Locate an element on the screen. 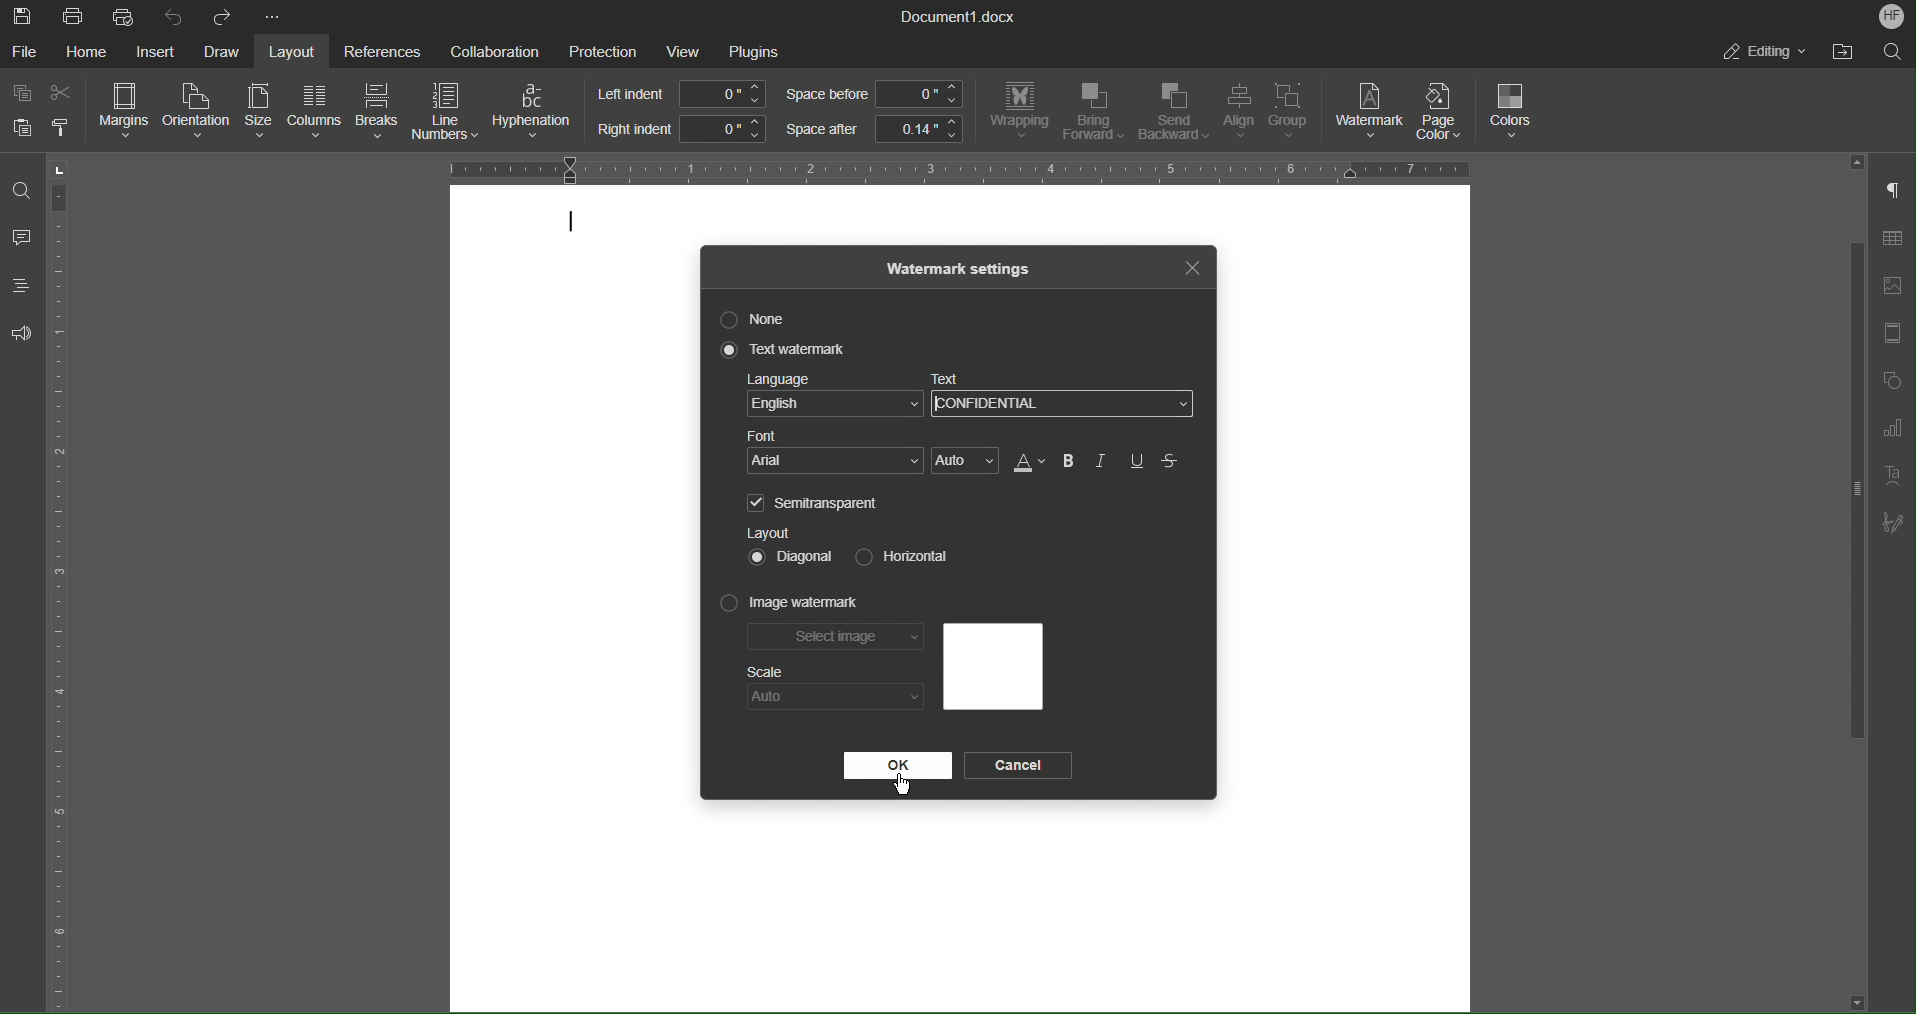 The image size is (1916, 1014). Close is located at coordinates (1191, 265).